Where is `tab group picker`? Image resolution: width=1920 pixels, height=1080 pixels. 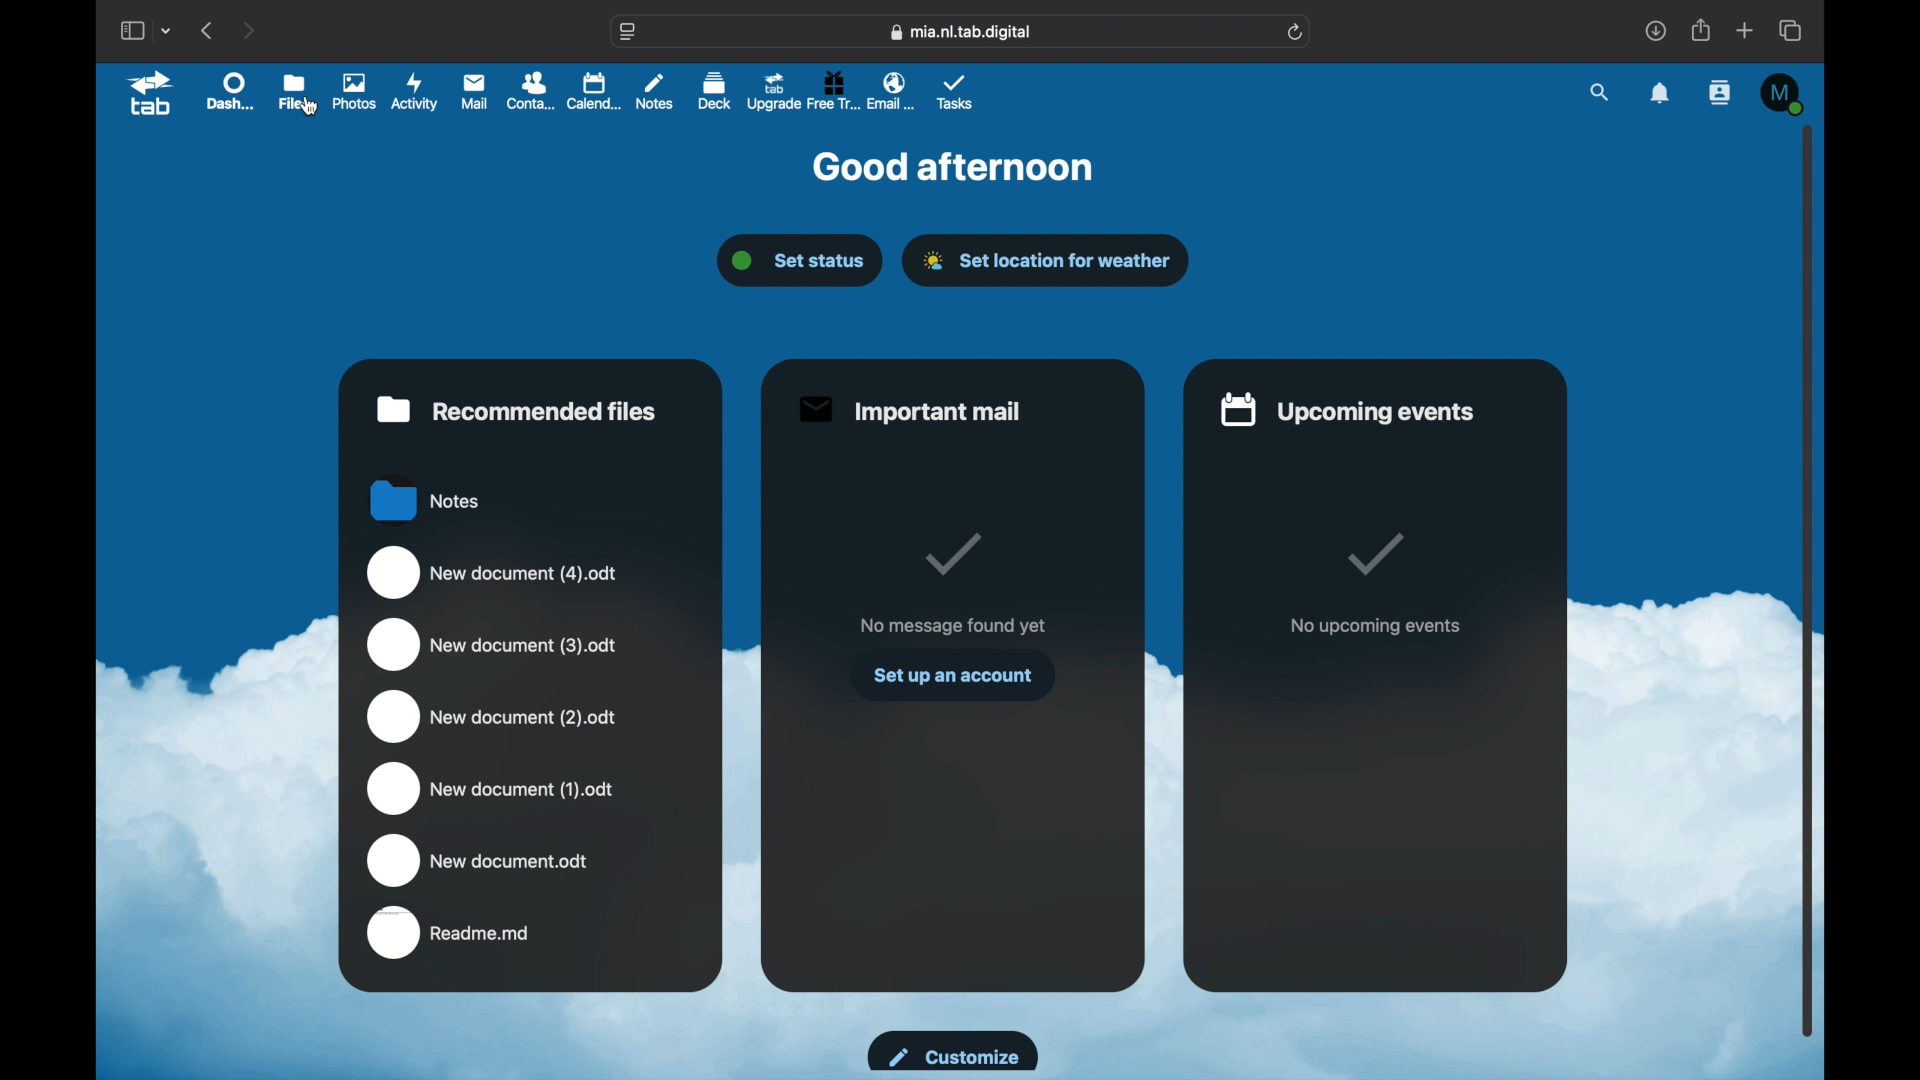 tab group picker is located at coordinates (167, 30).